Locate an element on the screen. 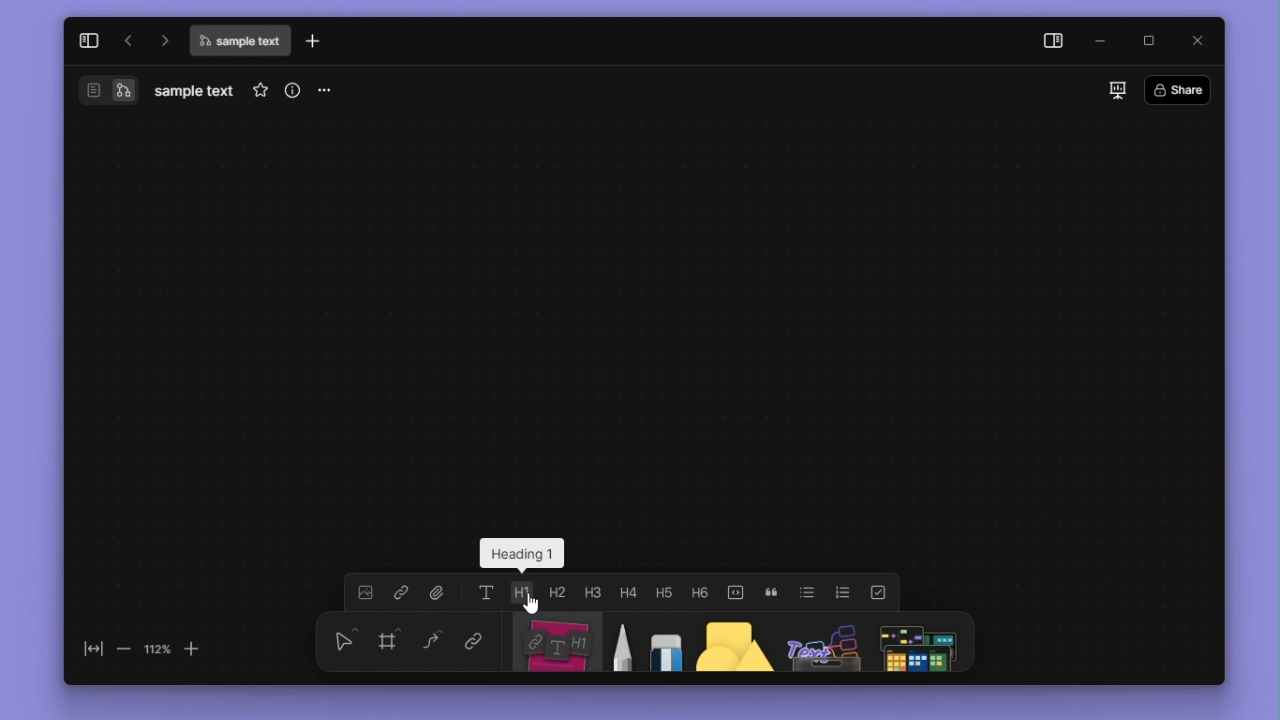  link is located at coordinates (401, 592).